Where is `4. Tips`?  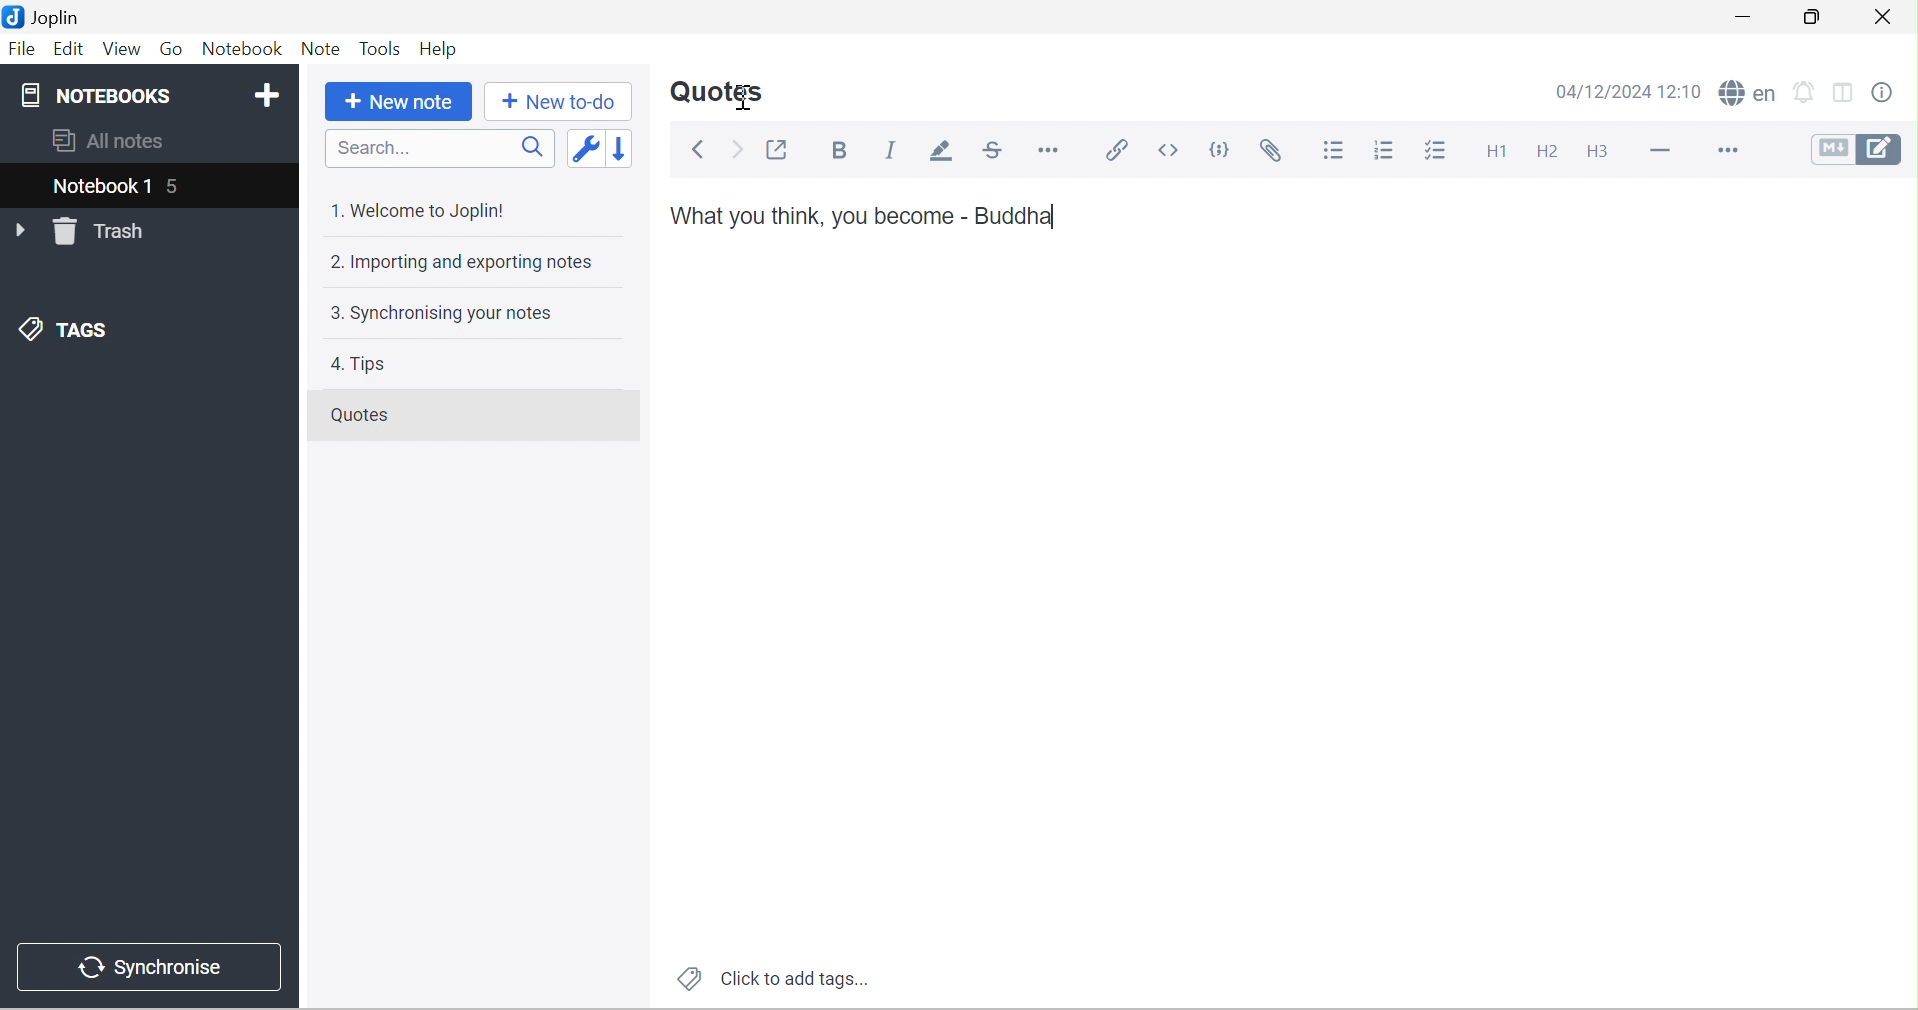
4. Tips is located at coordinates (360, 364).